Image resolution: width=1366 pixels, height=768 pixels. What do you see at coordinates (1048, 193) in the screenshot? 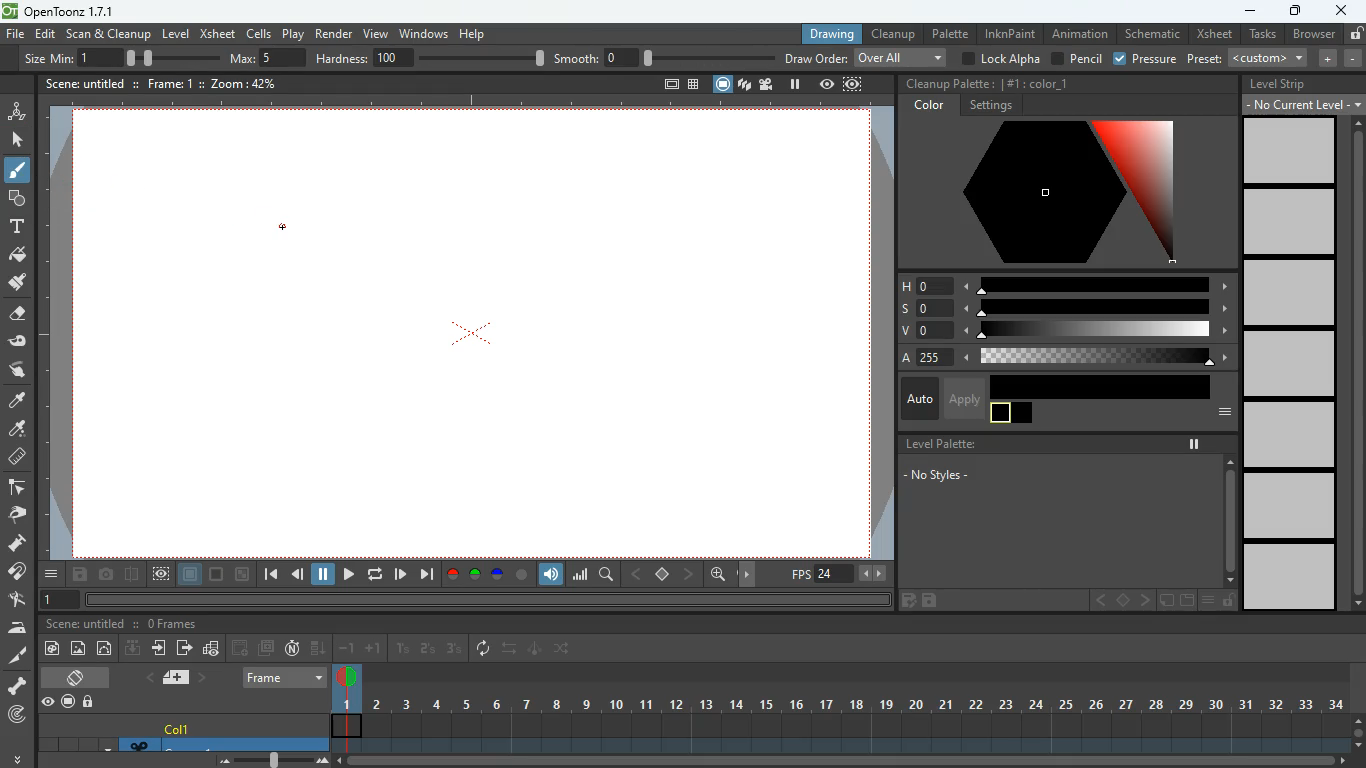
I see `color` at bounding box center [1048, 193].